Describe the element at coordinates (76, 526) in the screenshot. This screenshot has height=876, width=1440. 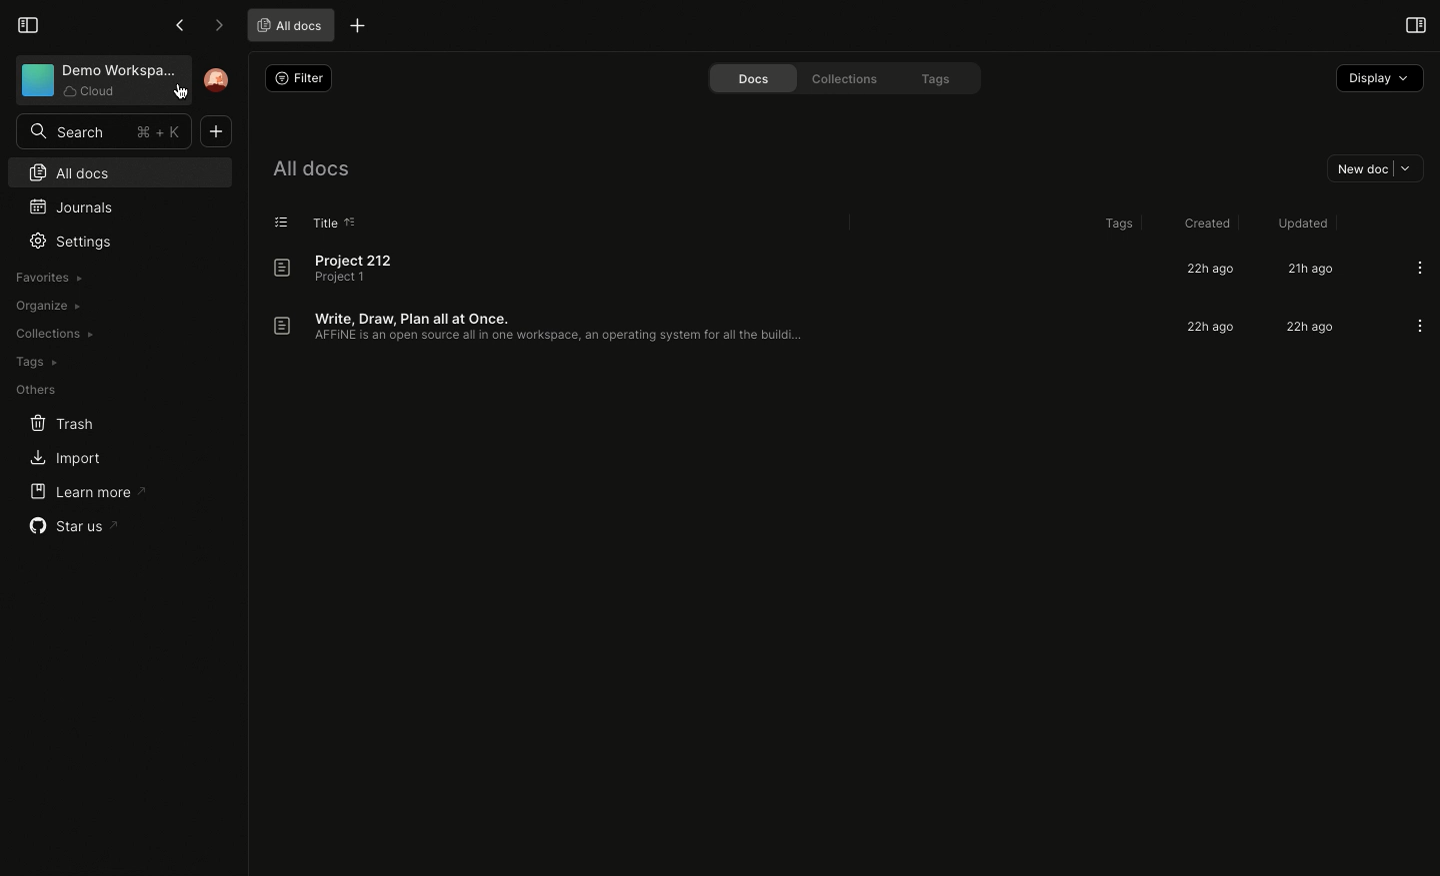
I see `Star us` at that location.